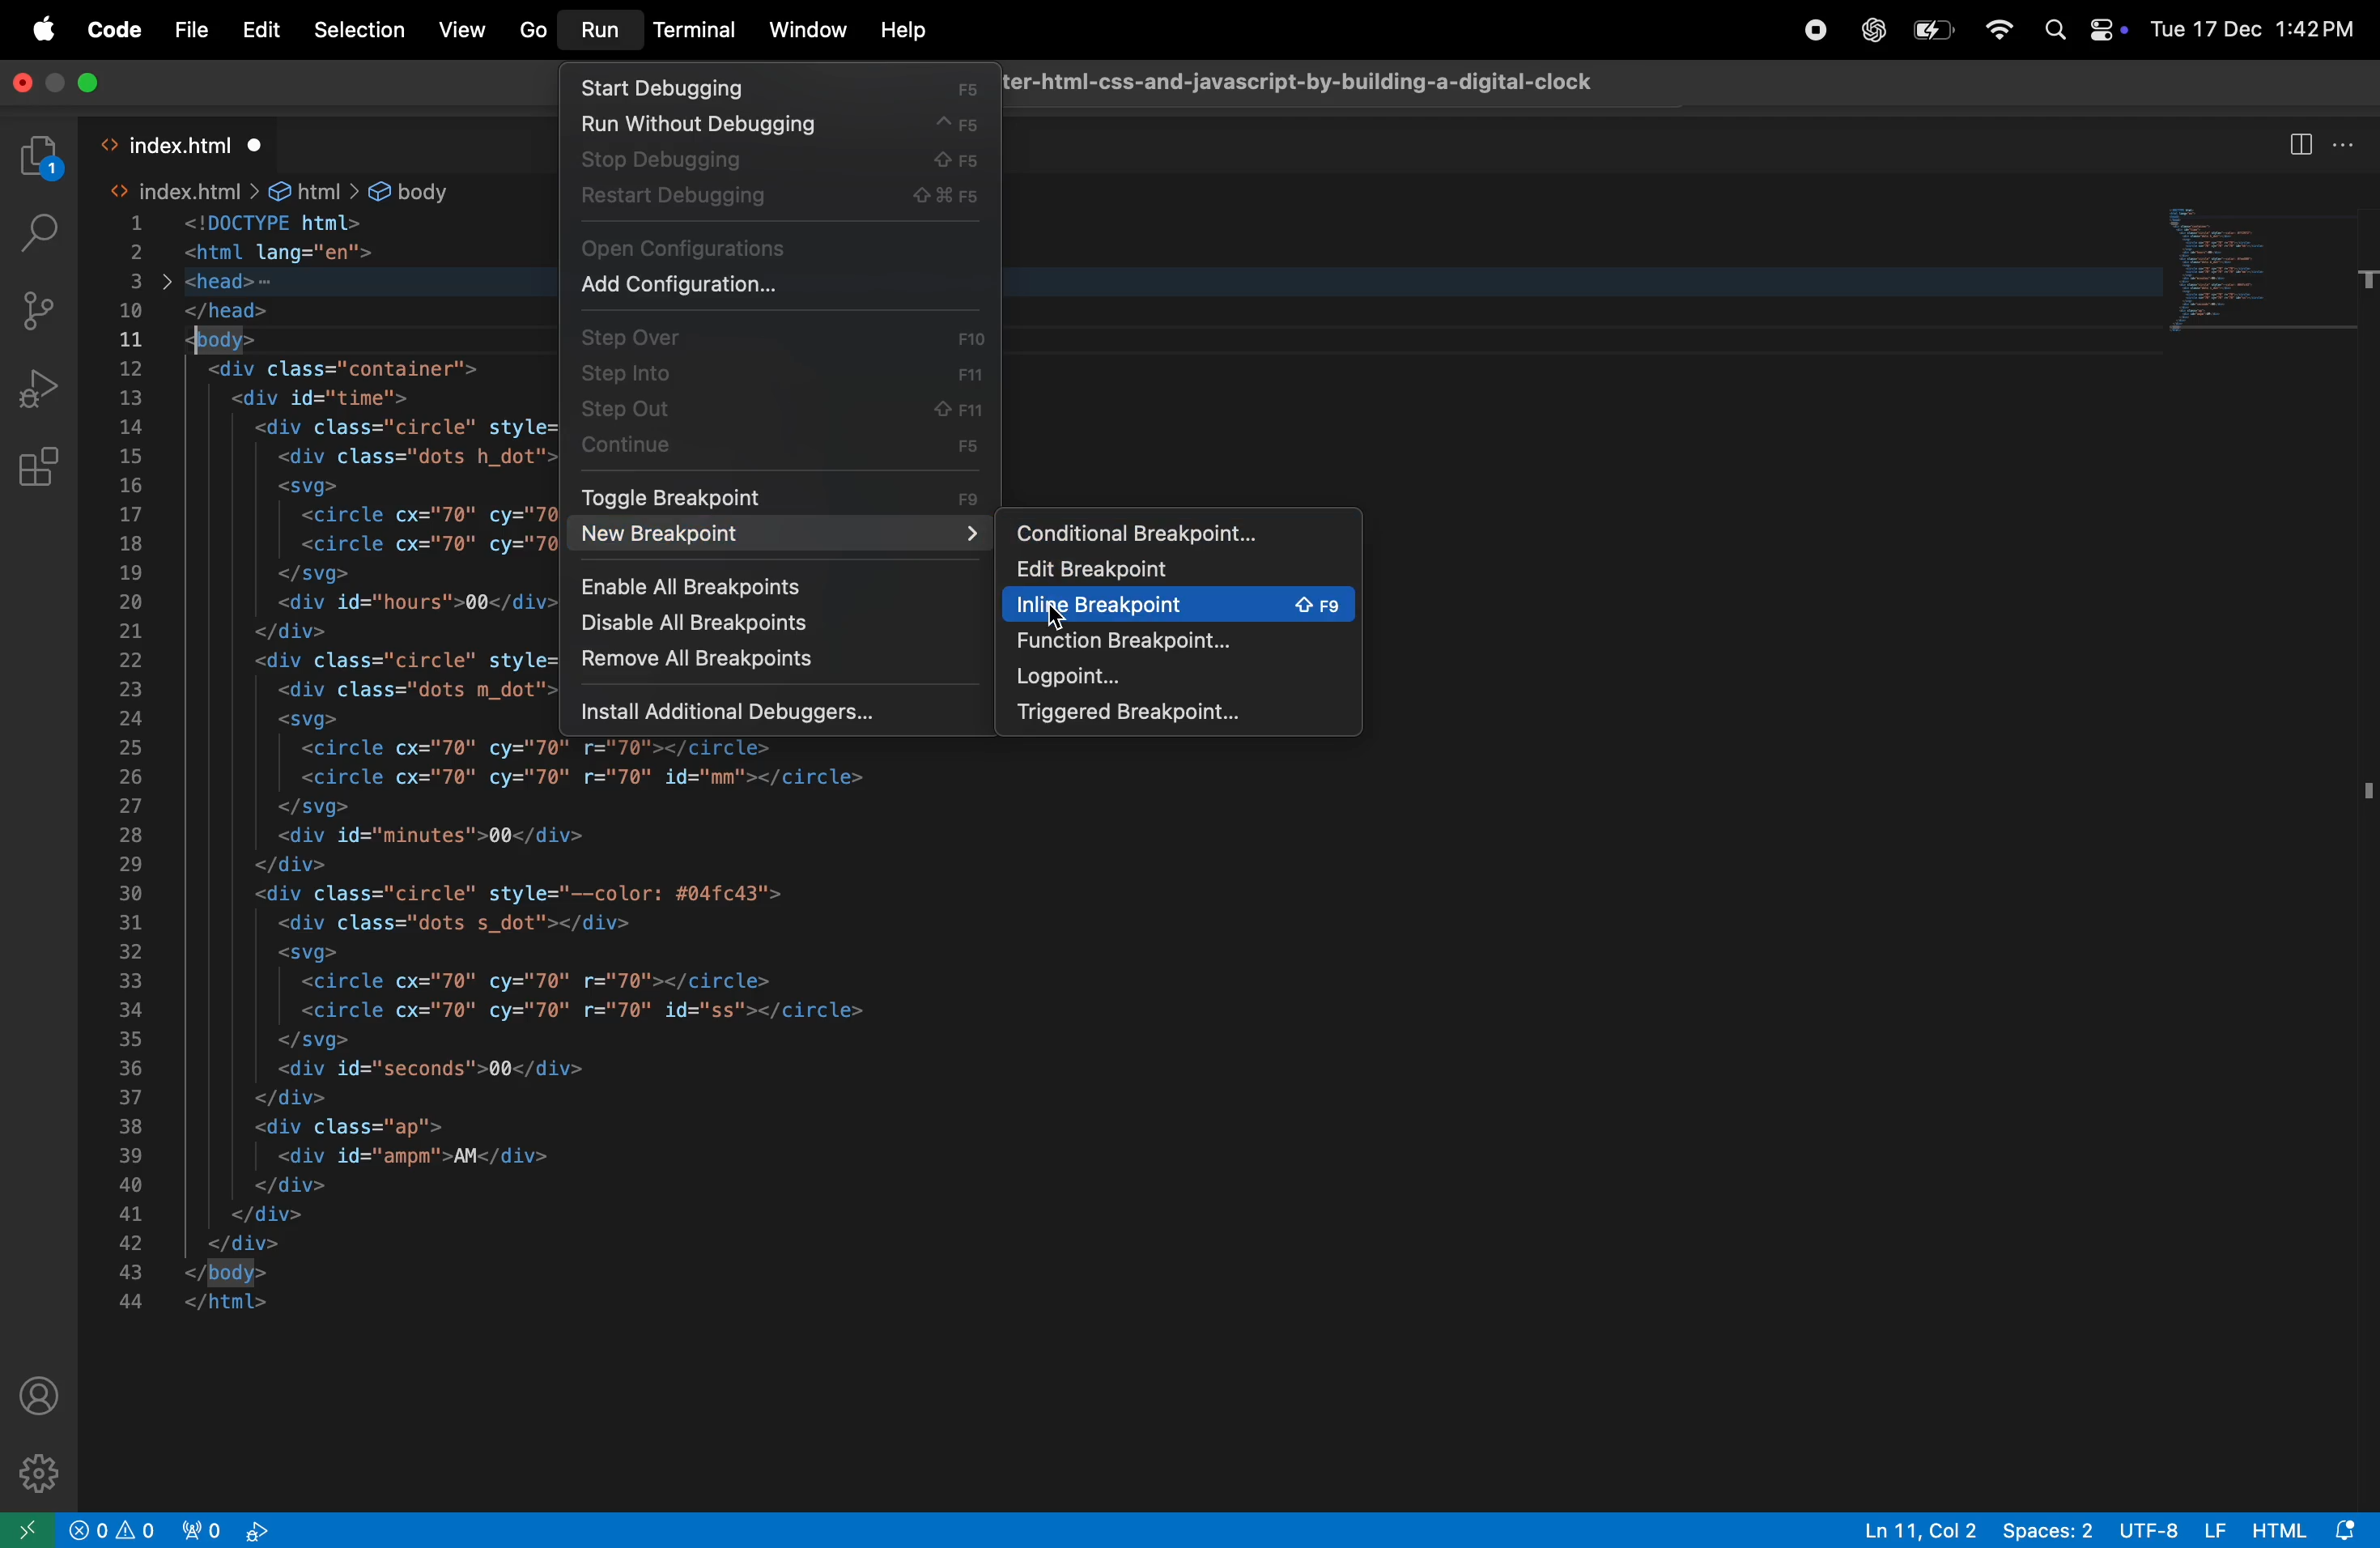  What do you see at coordinates (41, 159) in the screenshot?
I see `explore` at bounding box center [41, 159].